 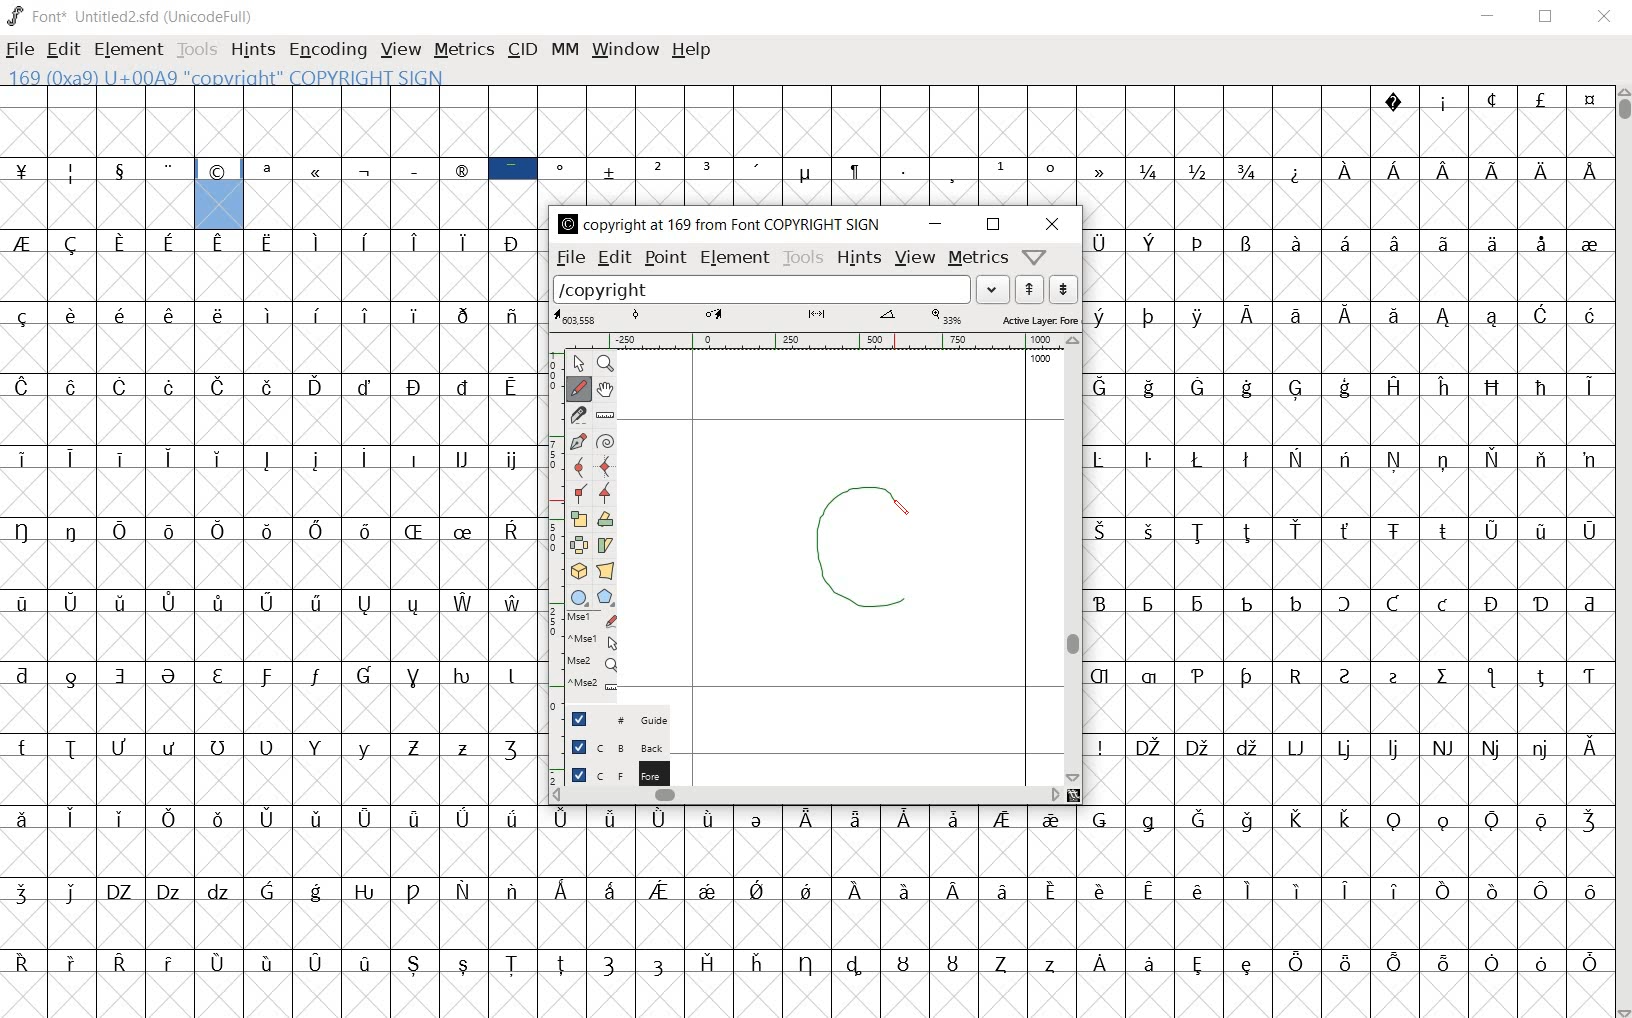 What do you see at coordinates (935, 224) in the screenshot?
I see `minimize` at bounding box center [935, 224].